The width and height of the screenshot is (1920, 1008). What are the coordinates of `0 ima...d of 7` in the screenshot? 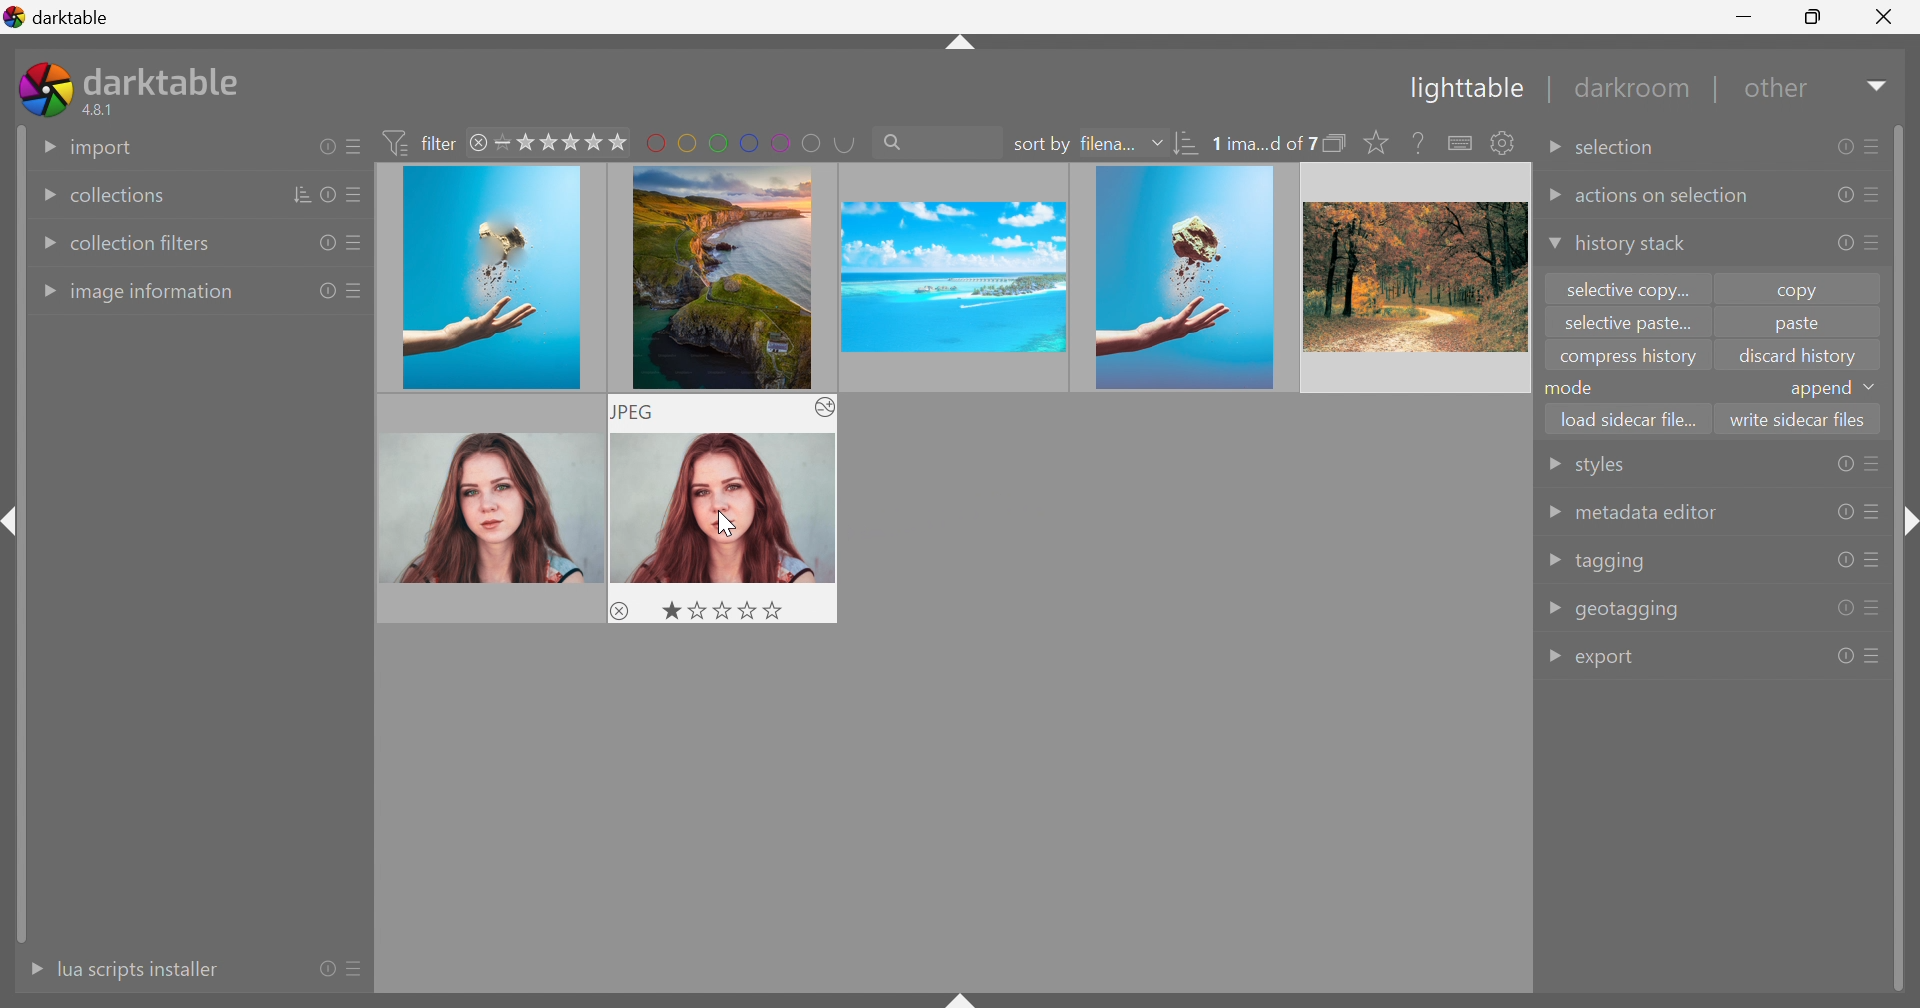 It's located at (1263, 144).